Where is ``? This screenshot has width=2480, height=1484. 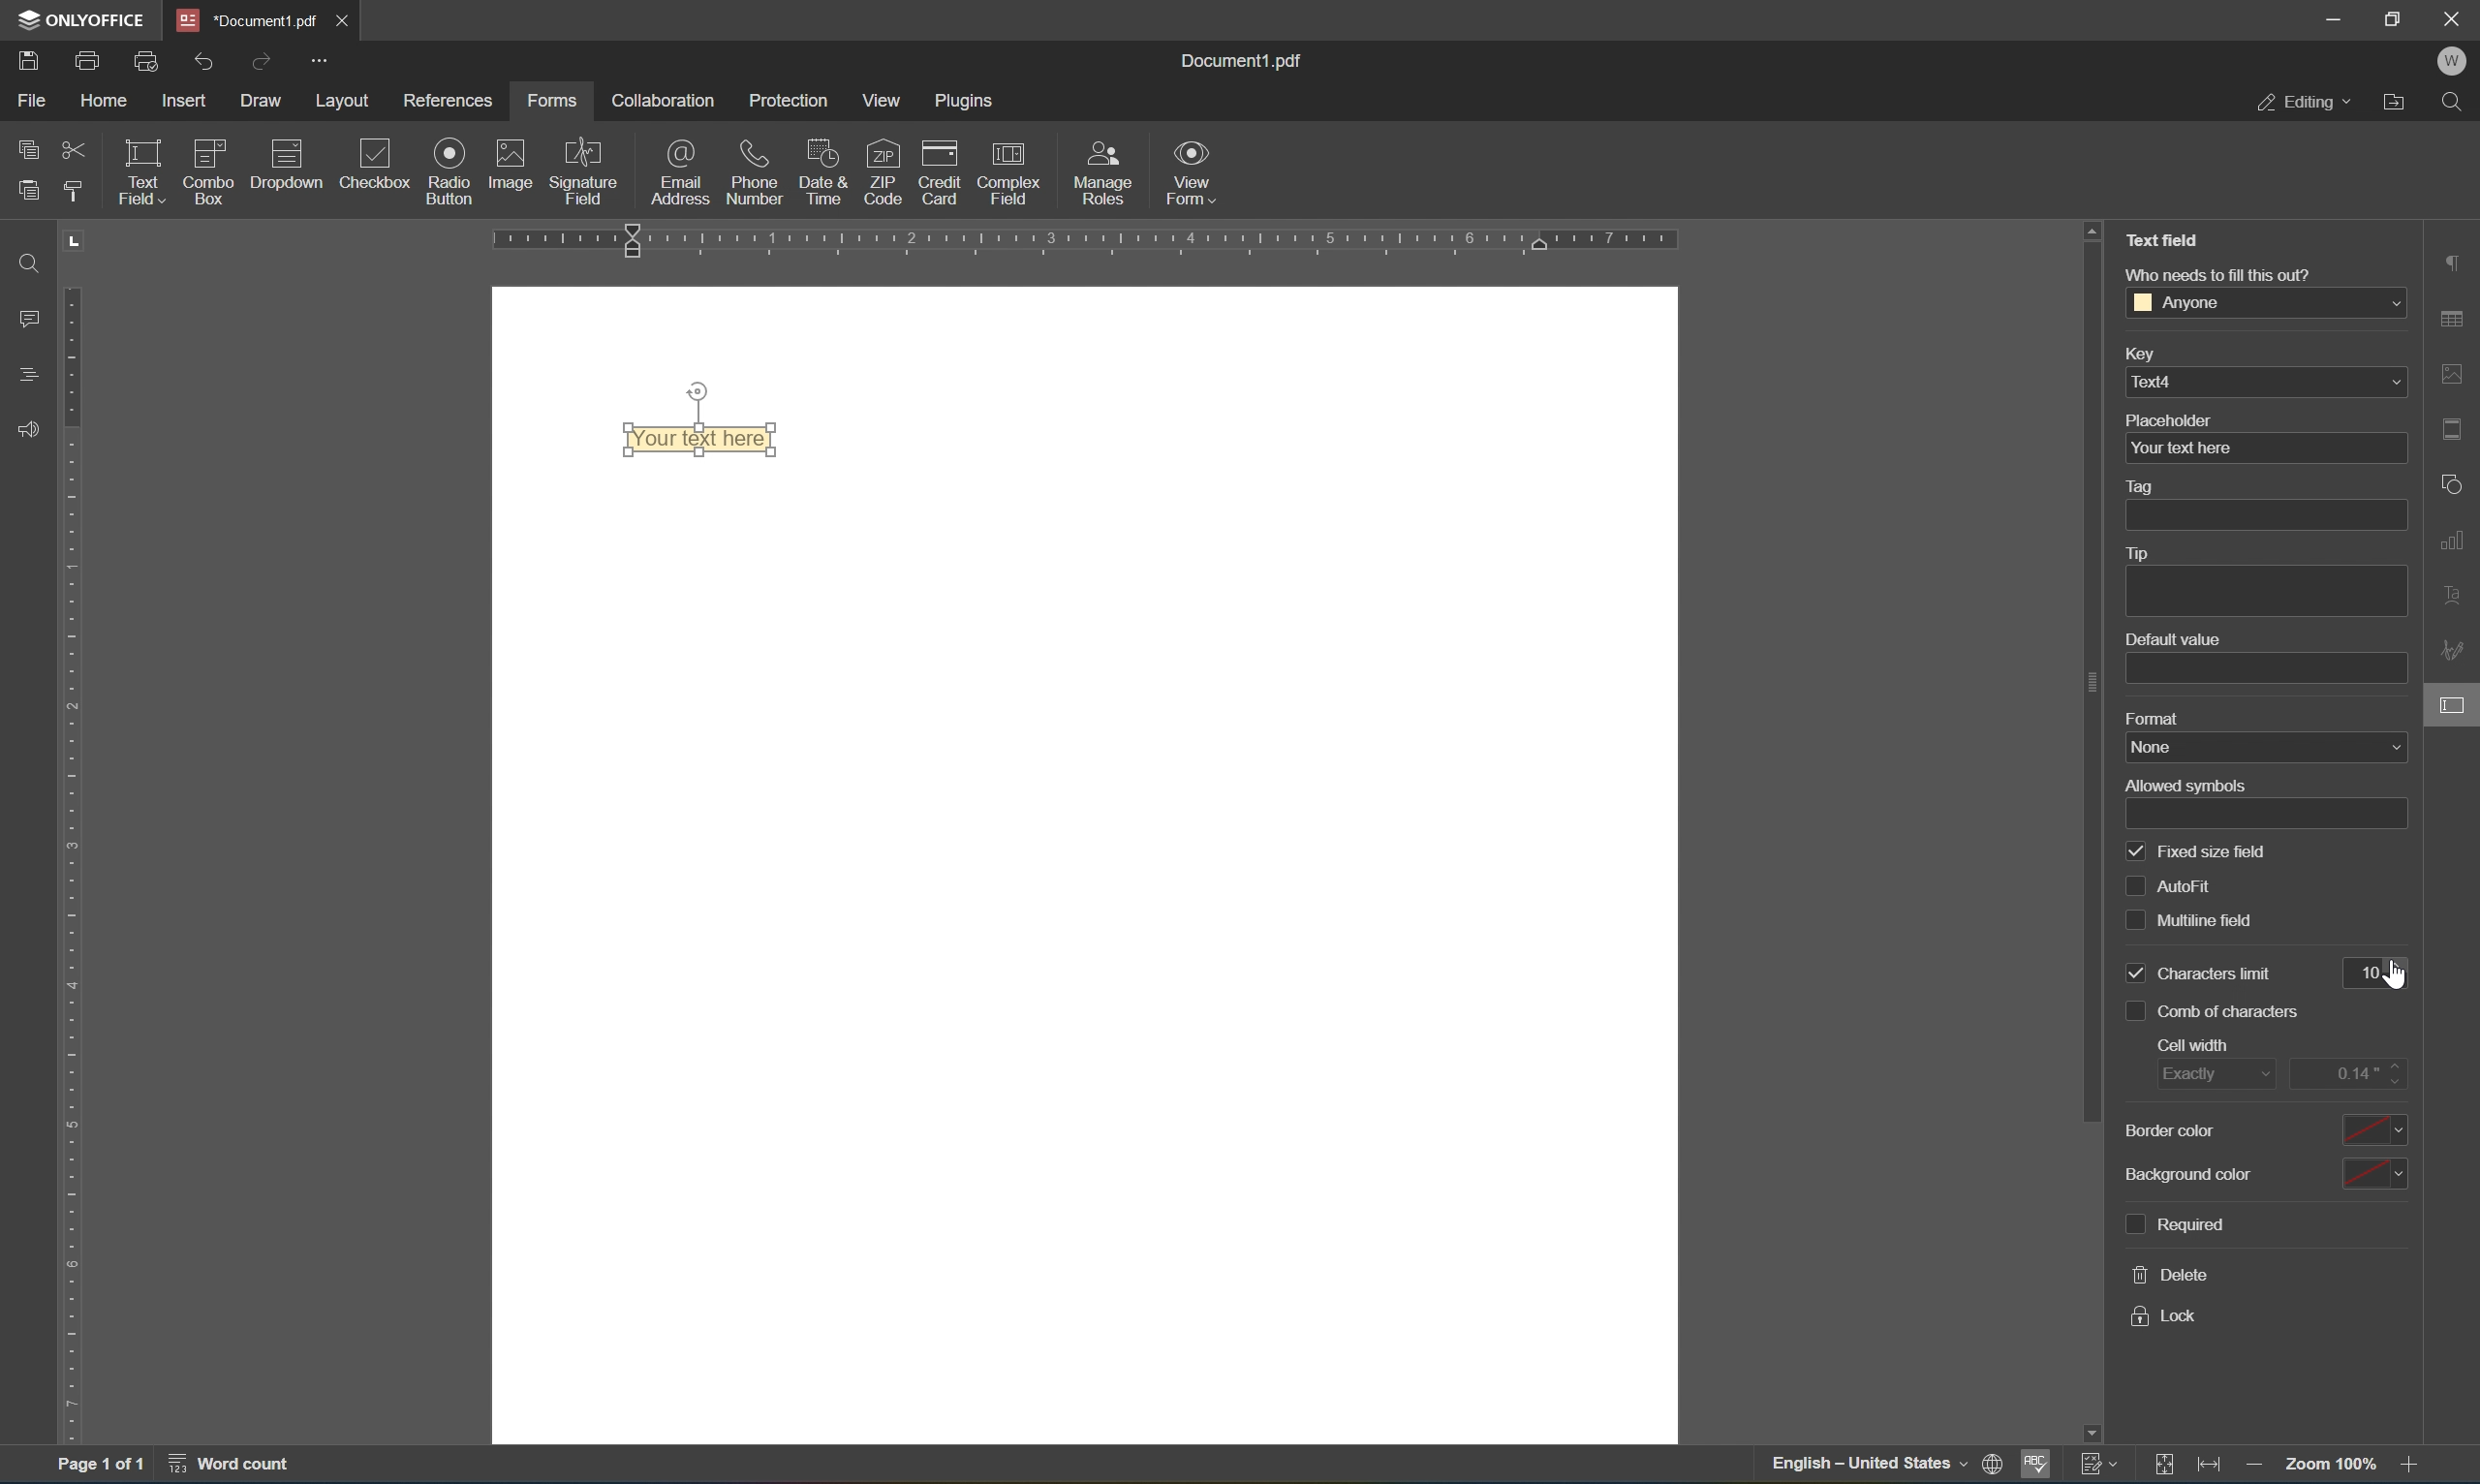
 is located at coordinates (448, 171).